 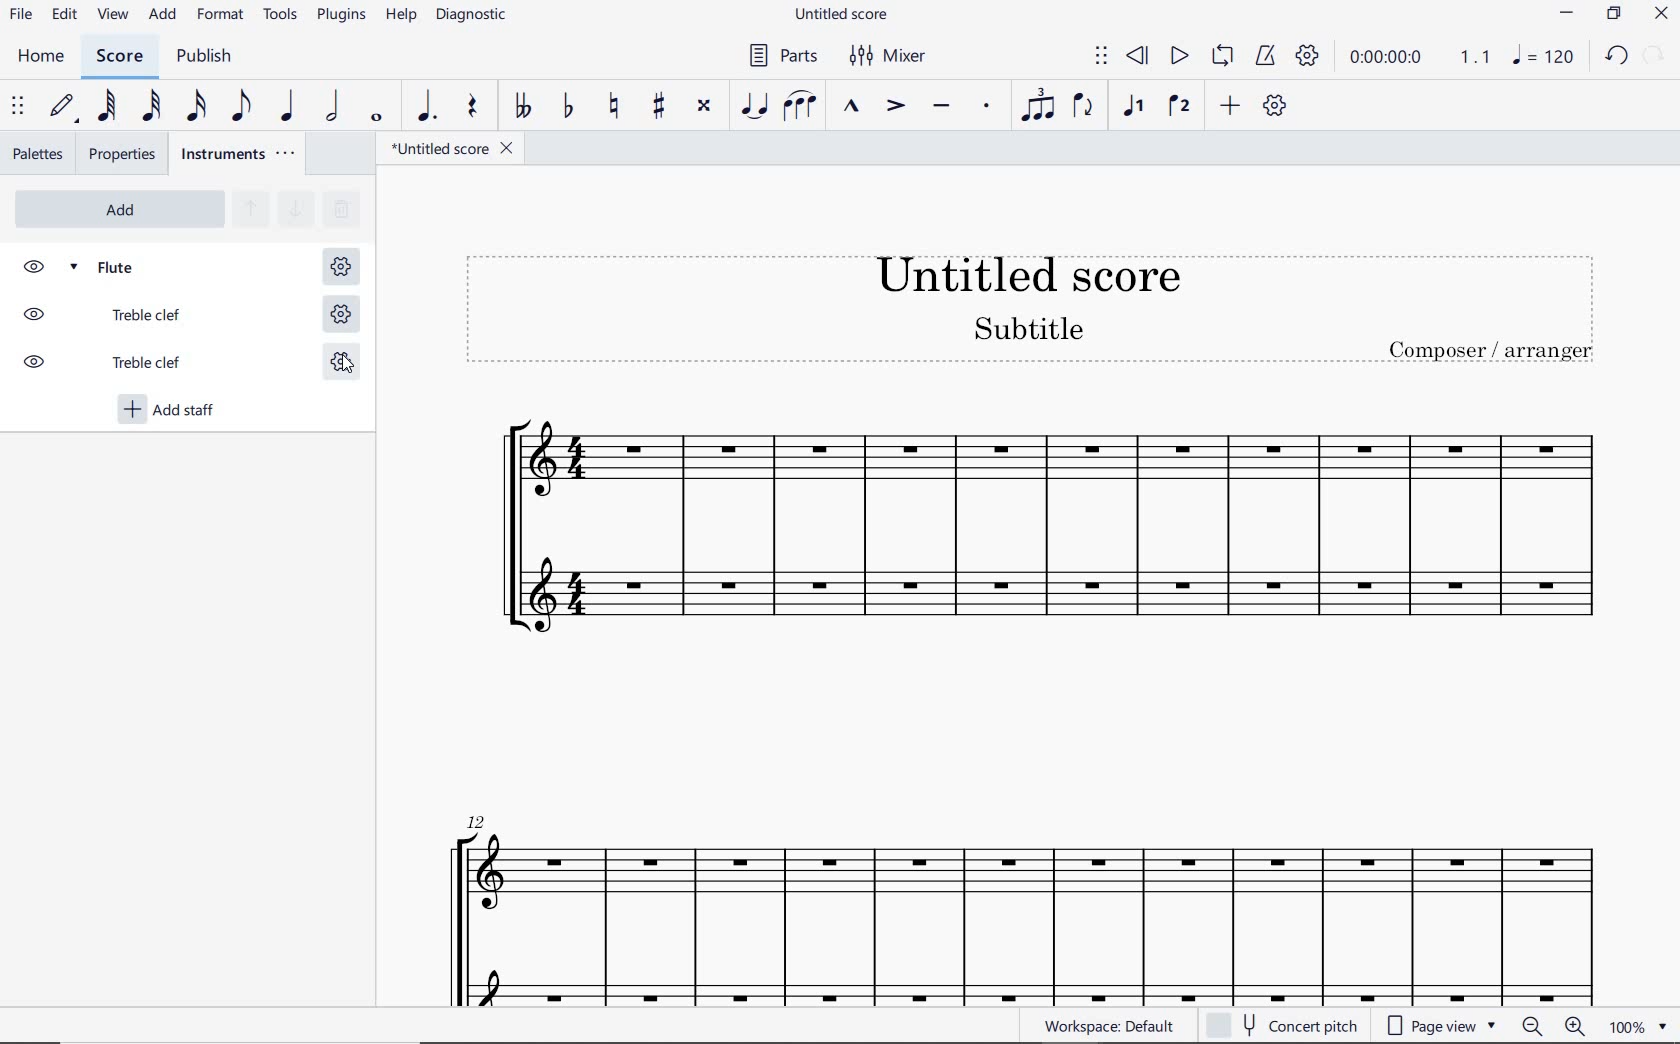 I want to click on restore down, so click(x=1613, y=14).